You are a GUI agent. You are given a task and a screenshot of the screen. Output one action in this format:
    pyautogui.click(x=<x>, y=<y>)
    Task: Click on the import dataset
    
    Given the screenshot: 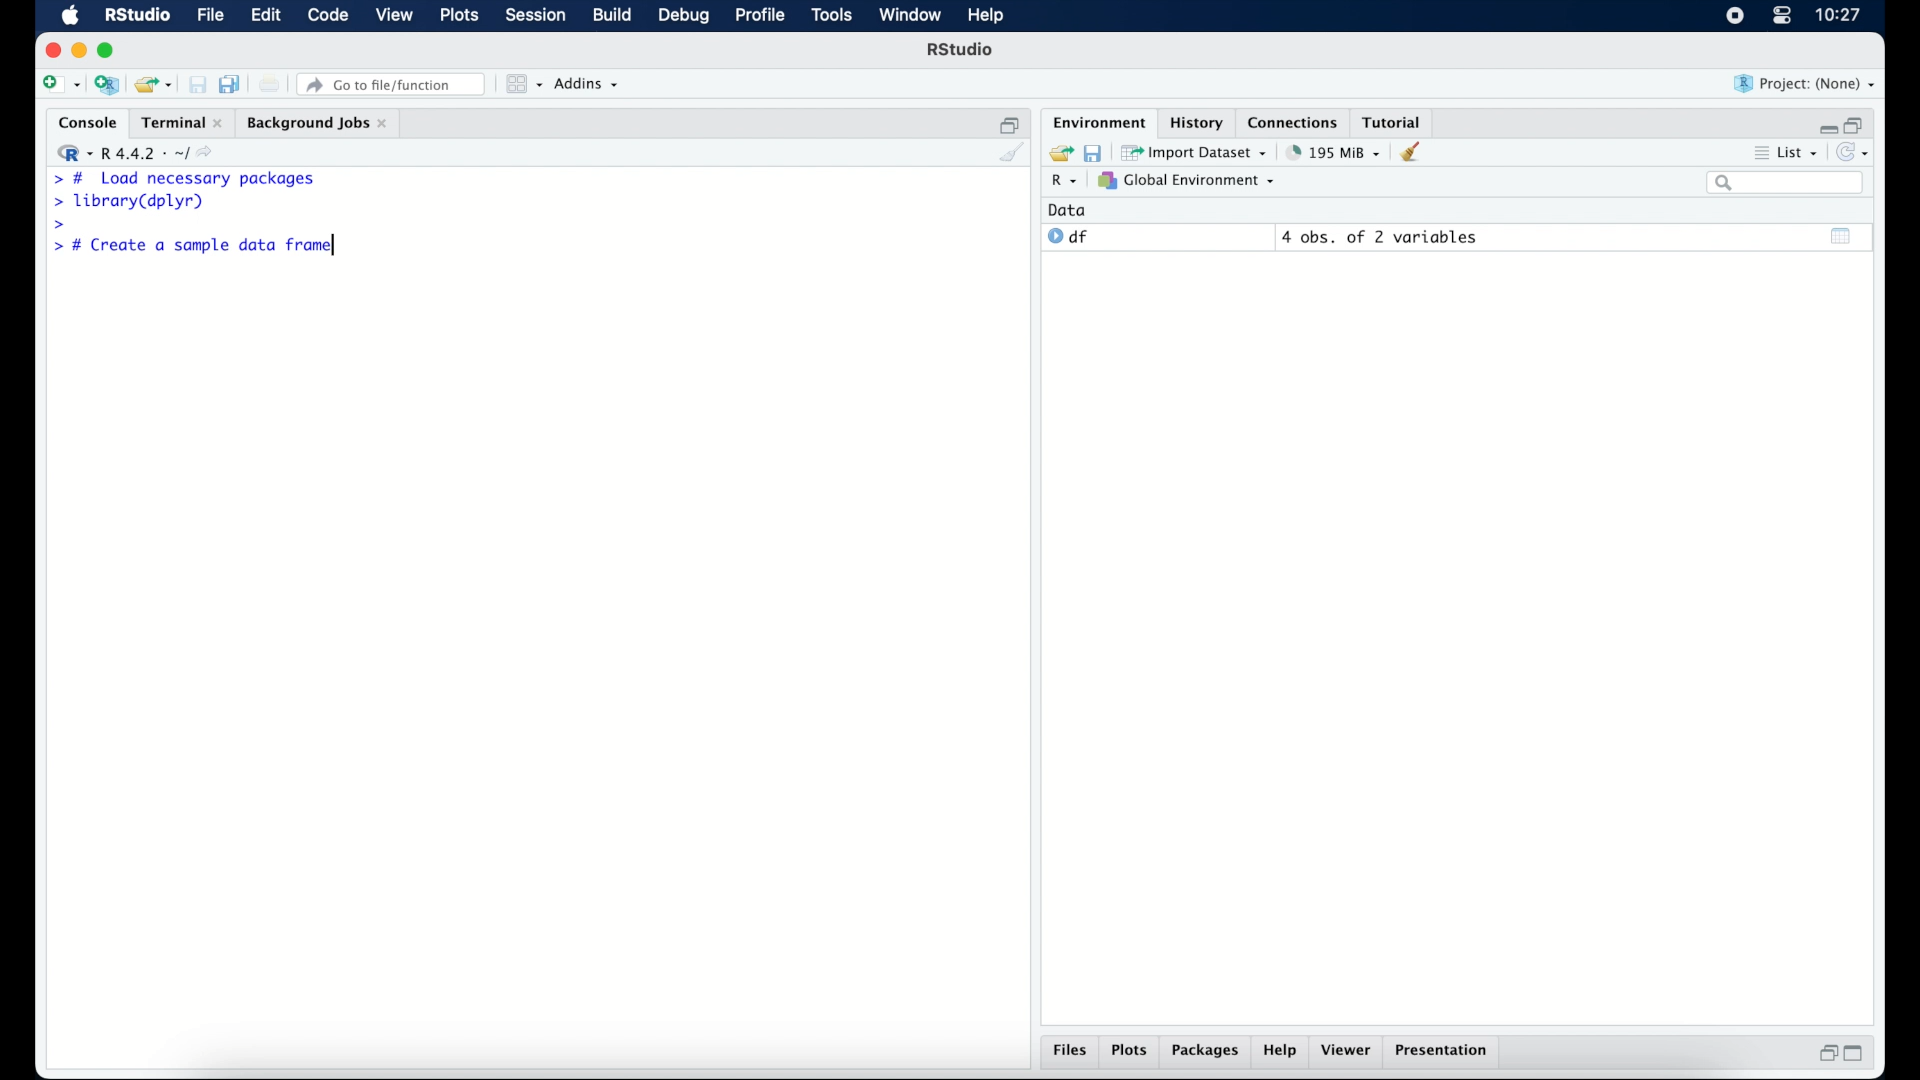 What is the action you would take?
    pyautogui.click(x=1196, y=151)
    